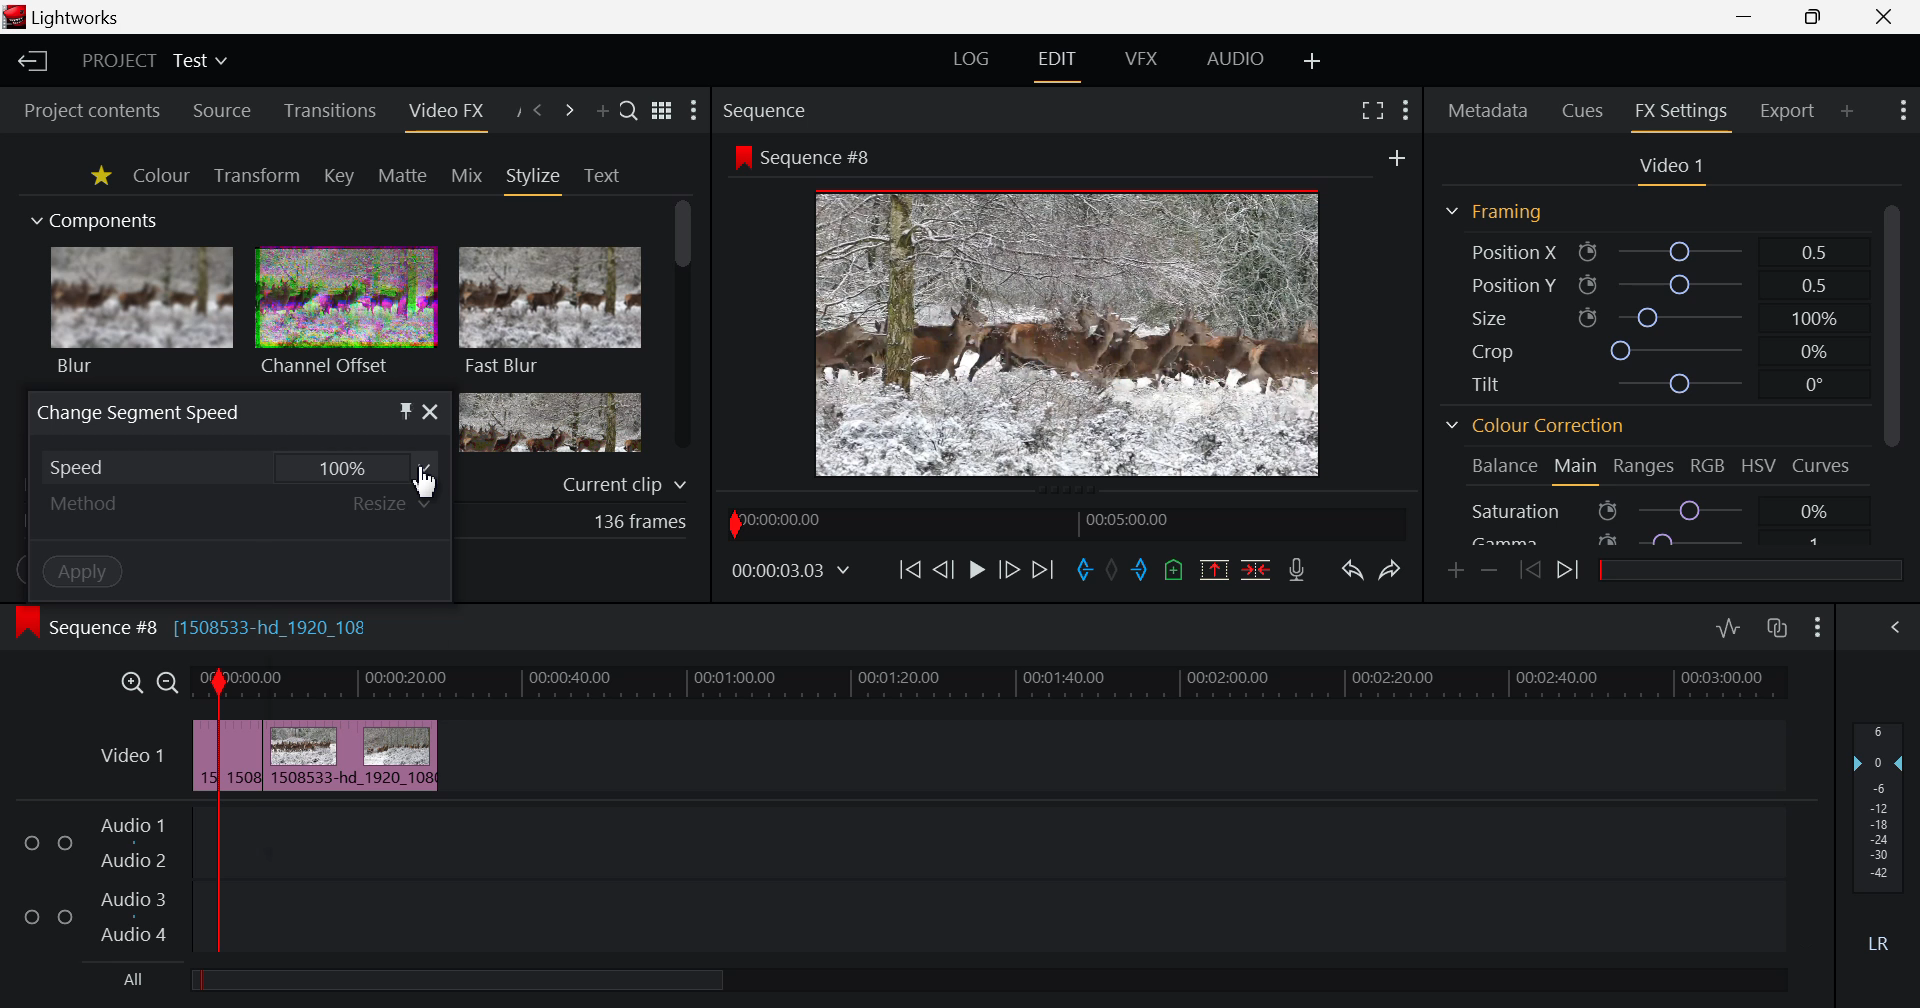  What do you see at coordinates (683, 328) in the screenshot?
I see `Scroll Bar` at bounding box center [683, 328].